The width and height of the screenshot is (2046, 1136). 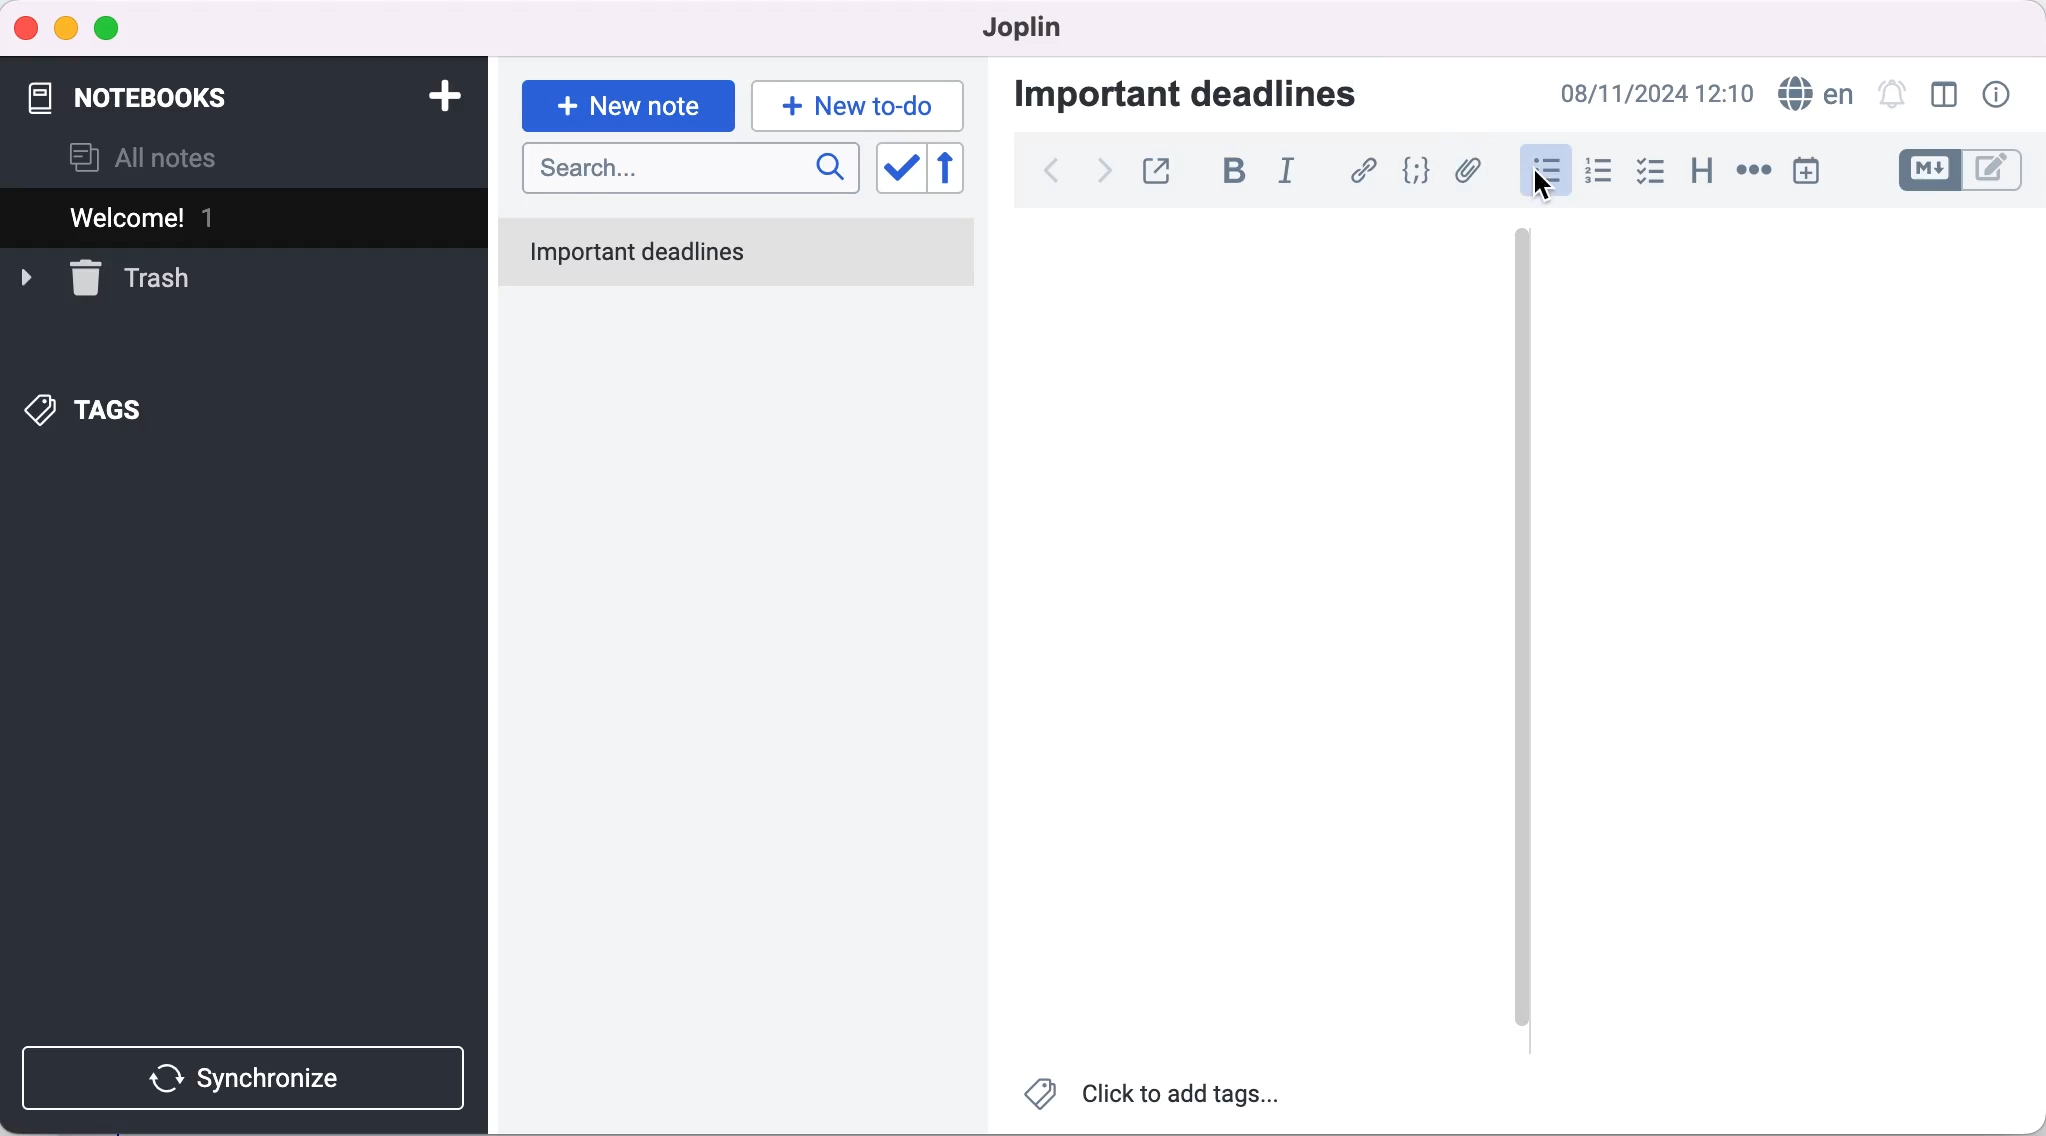 What do you see at coordinates (1159, 1097) in the screenshot?
I see `click to add tags` at bounding box center [1159, 1097].